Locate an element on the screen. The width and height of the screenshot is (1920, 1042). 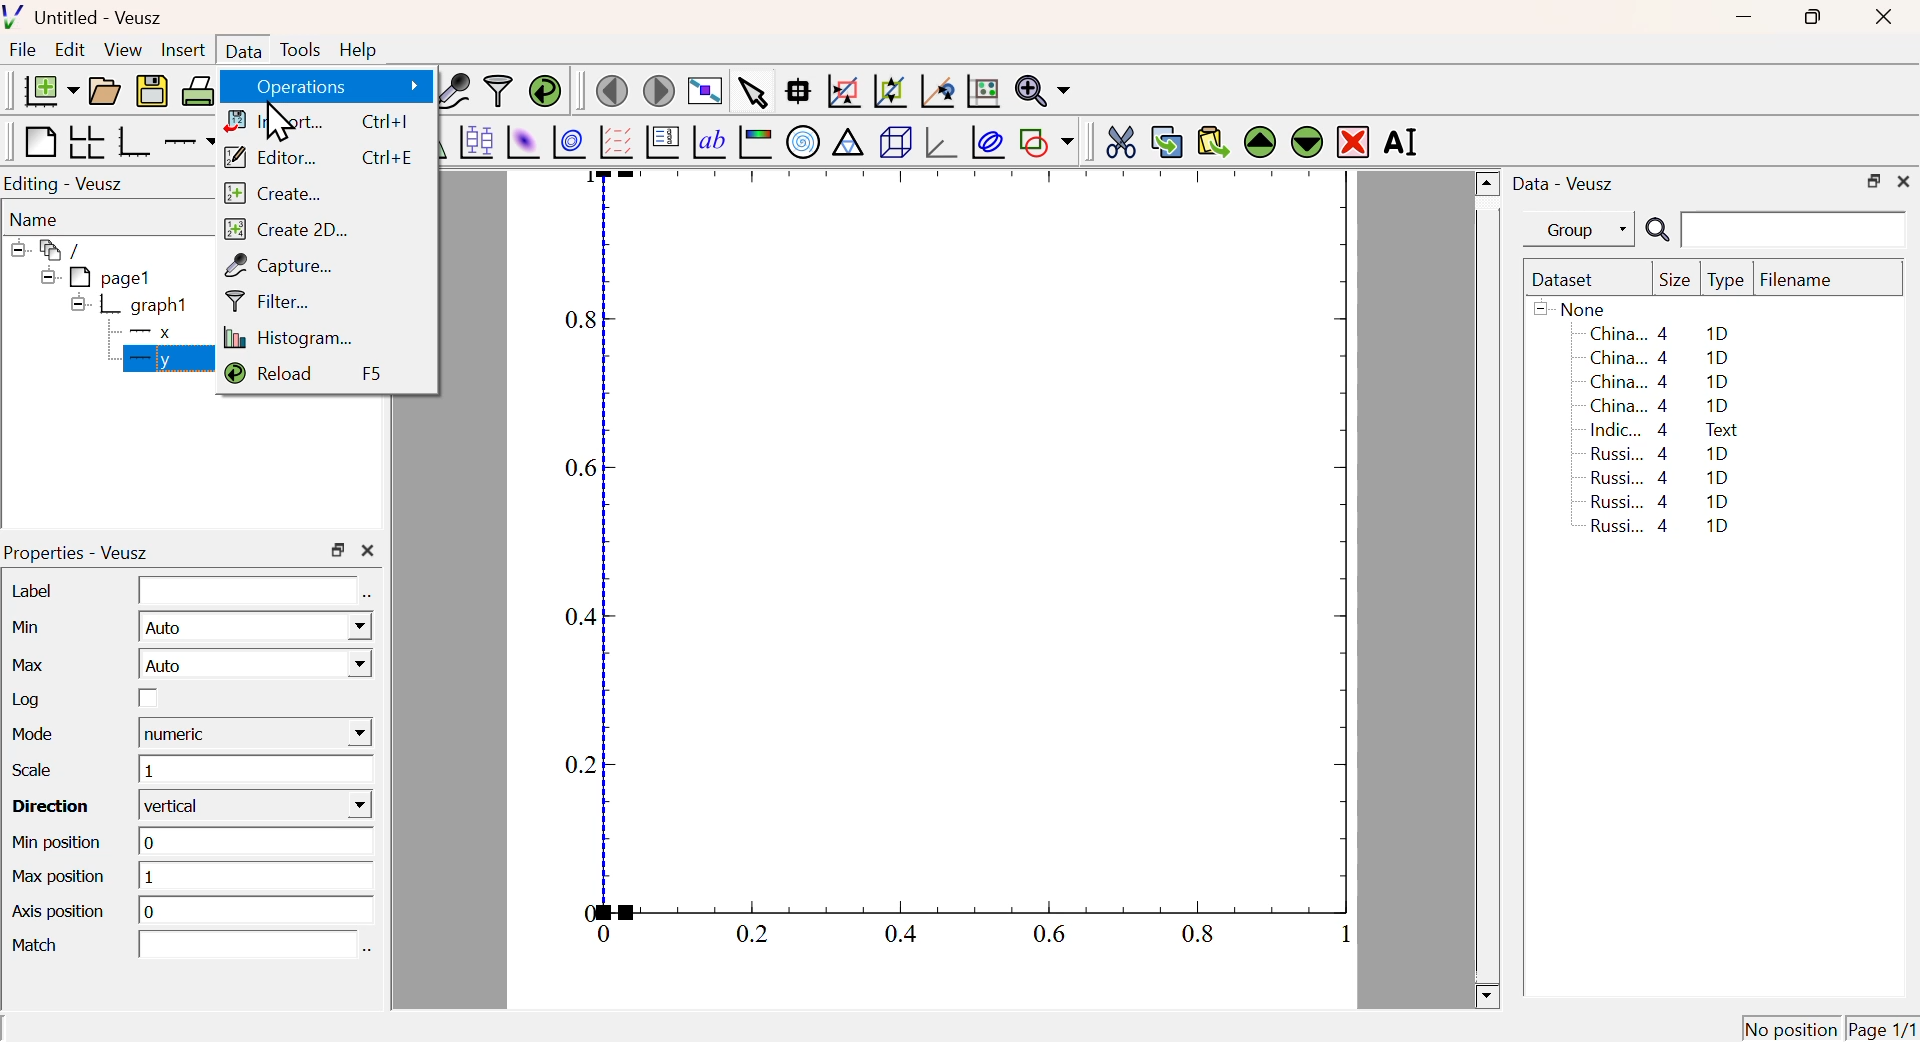
numeric  is located at coordinates (255, 733).